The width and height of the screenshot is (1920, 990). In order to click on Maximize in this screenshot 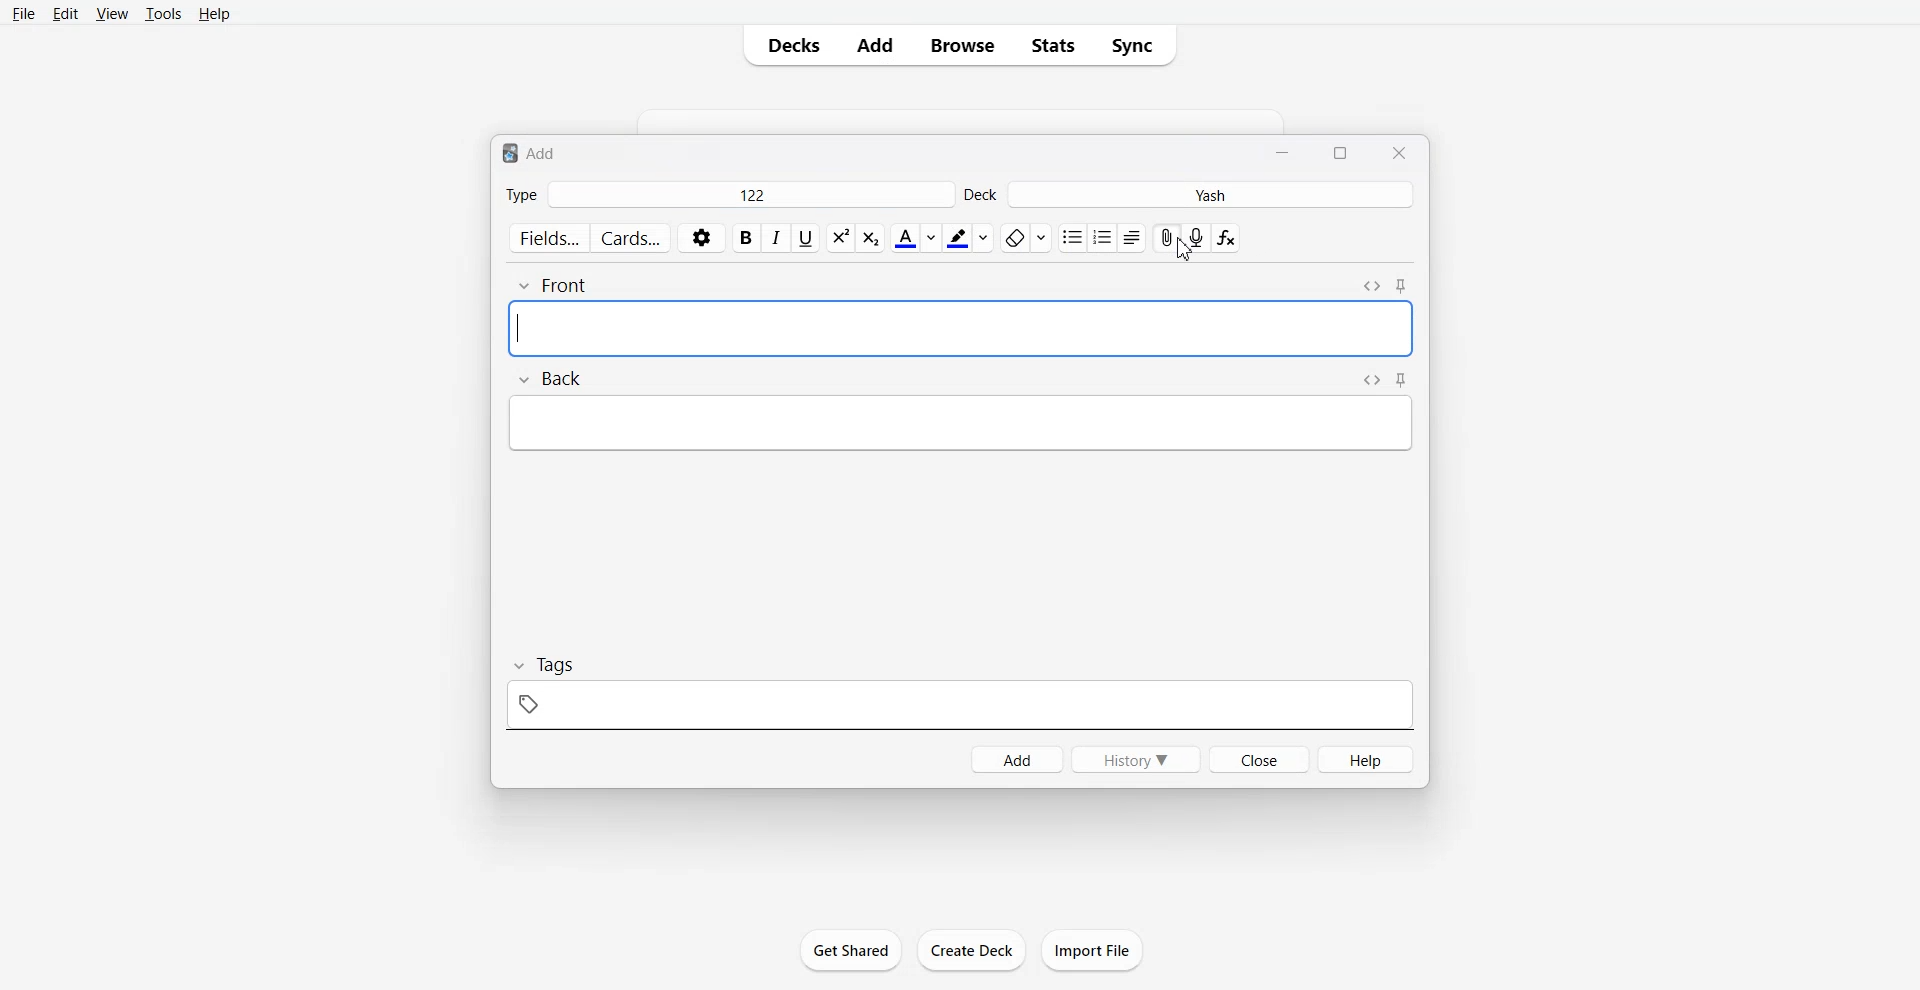, I will do `click(1343, 153)`.